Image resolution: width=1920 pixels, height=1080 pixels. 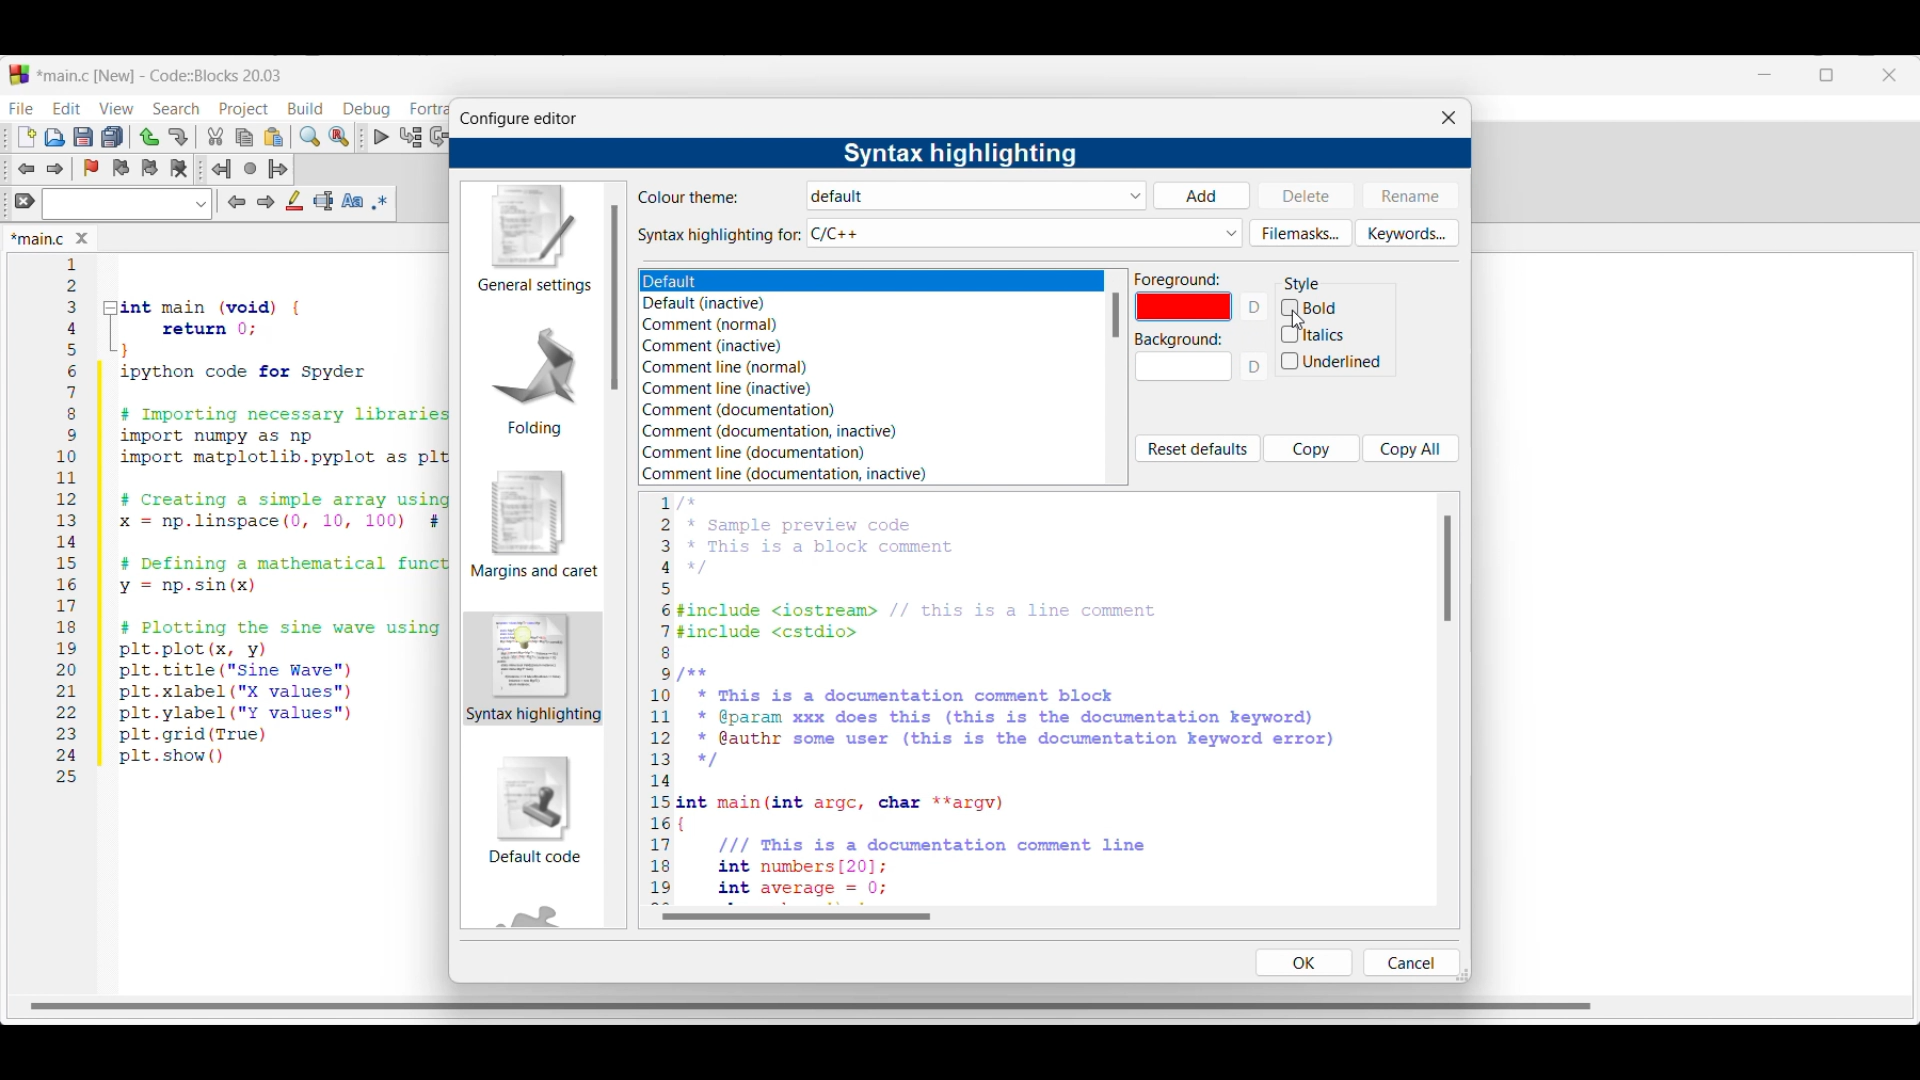 I want to click on Toggle forward, so click(x=56, y=169).